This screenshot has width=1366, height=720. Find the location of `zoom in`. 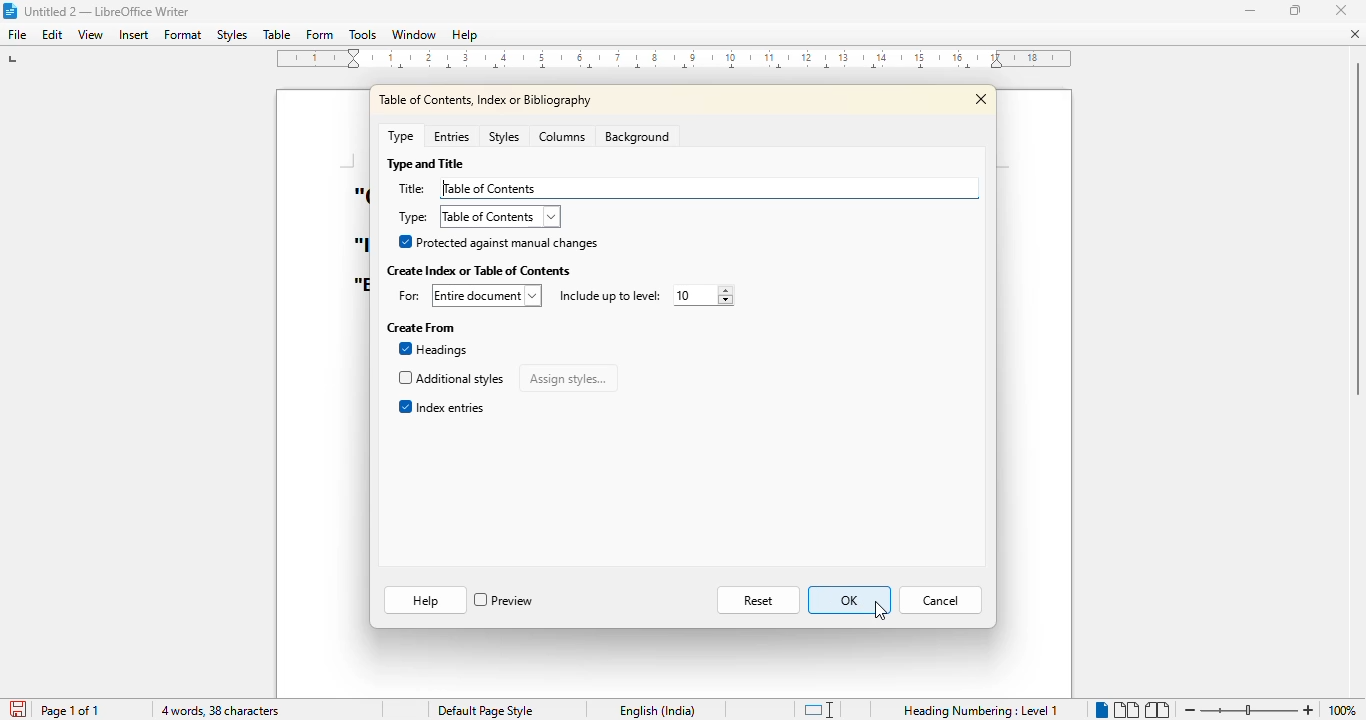

zoom in is located at coordinates (1309, 710).